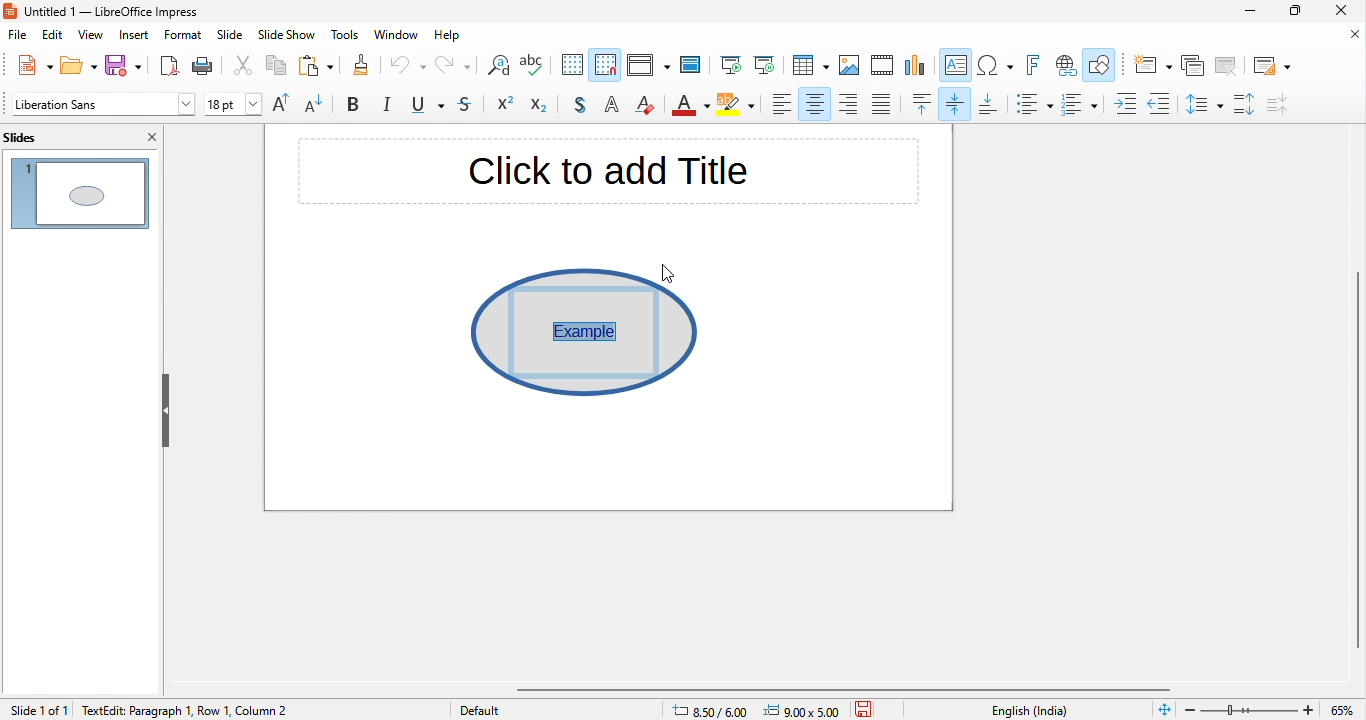 This screenshot has height=720, width=1366. What do you see at coordinates (883, 105) in the screenshot?
I see `justified` at bounding box center [883, 105].